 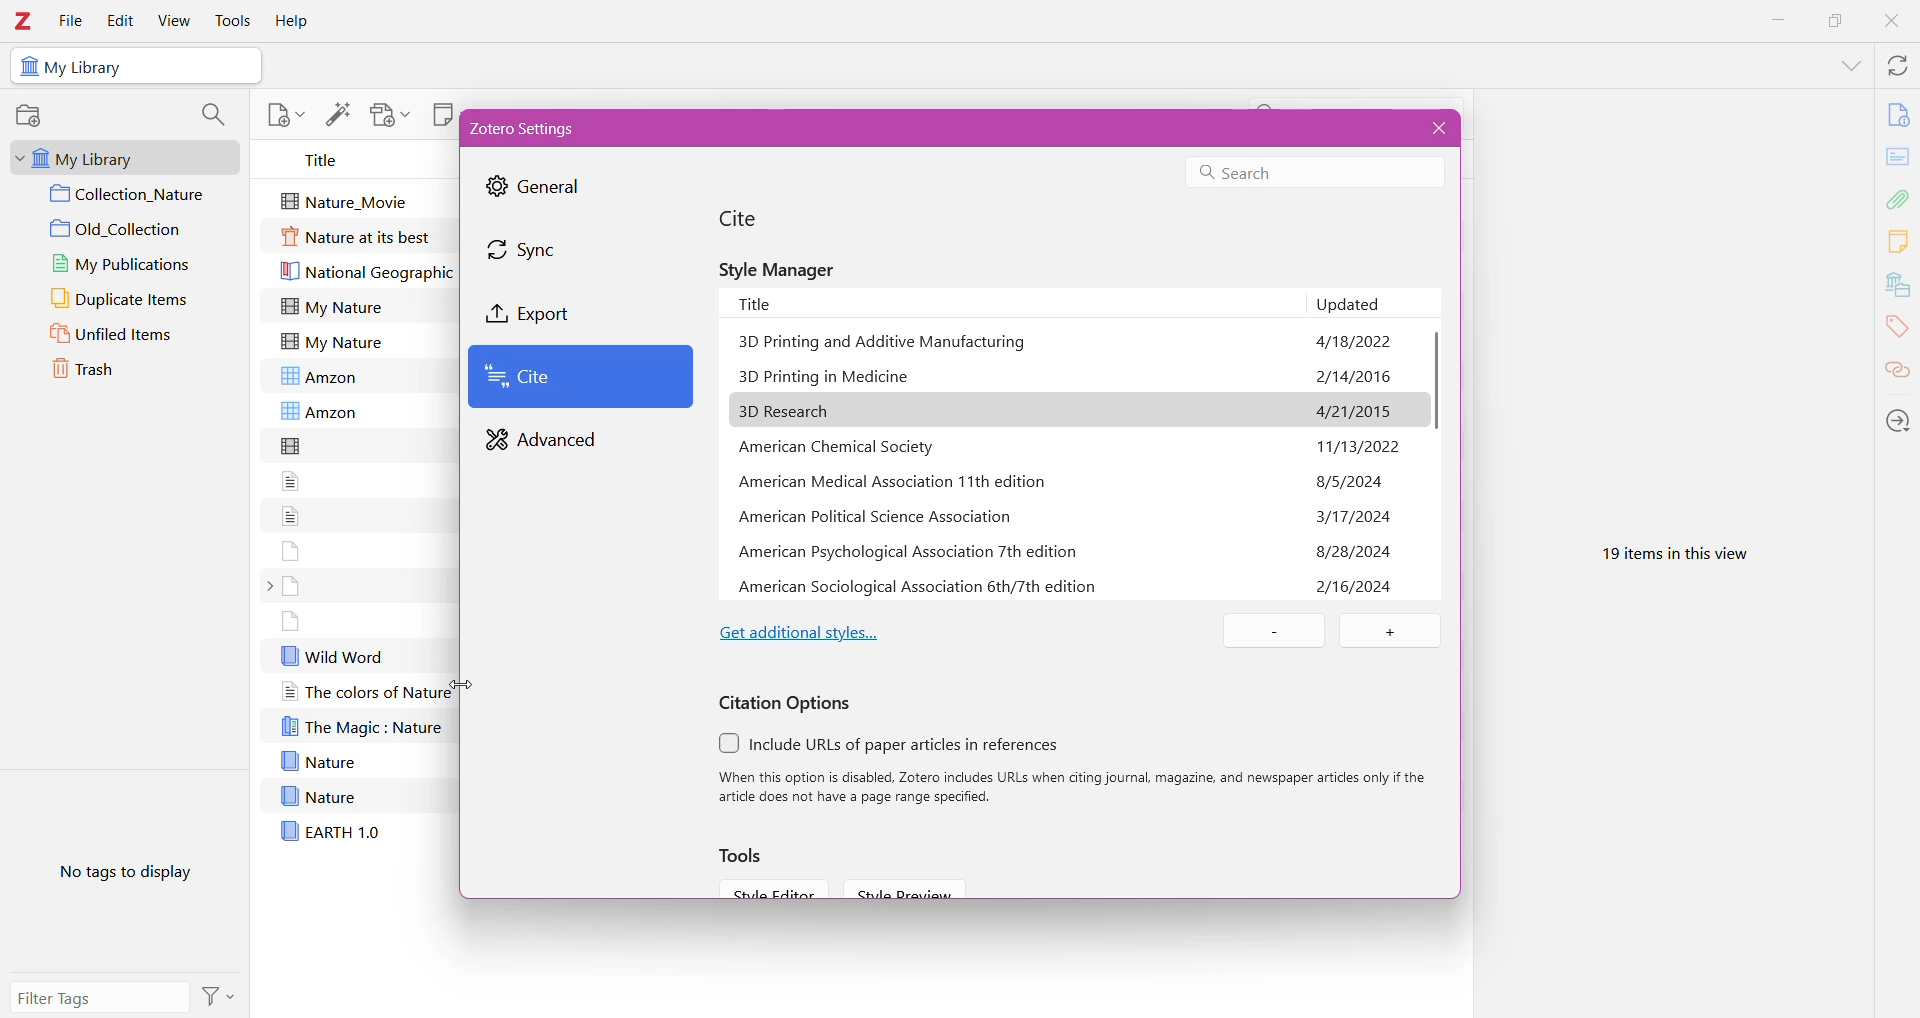 What do you see at coordinates (133, 195) in the screenshot?
I see `Collection 1` at bounding box center [133, 195].